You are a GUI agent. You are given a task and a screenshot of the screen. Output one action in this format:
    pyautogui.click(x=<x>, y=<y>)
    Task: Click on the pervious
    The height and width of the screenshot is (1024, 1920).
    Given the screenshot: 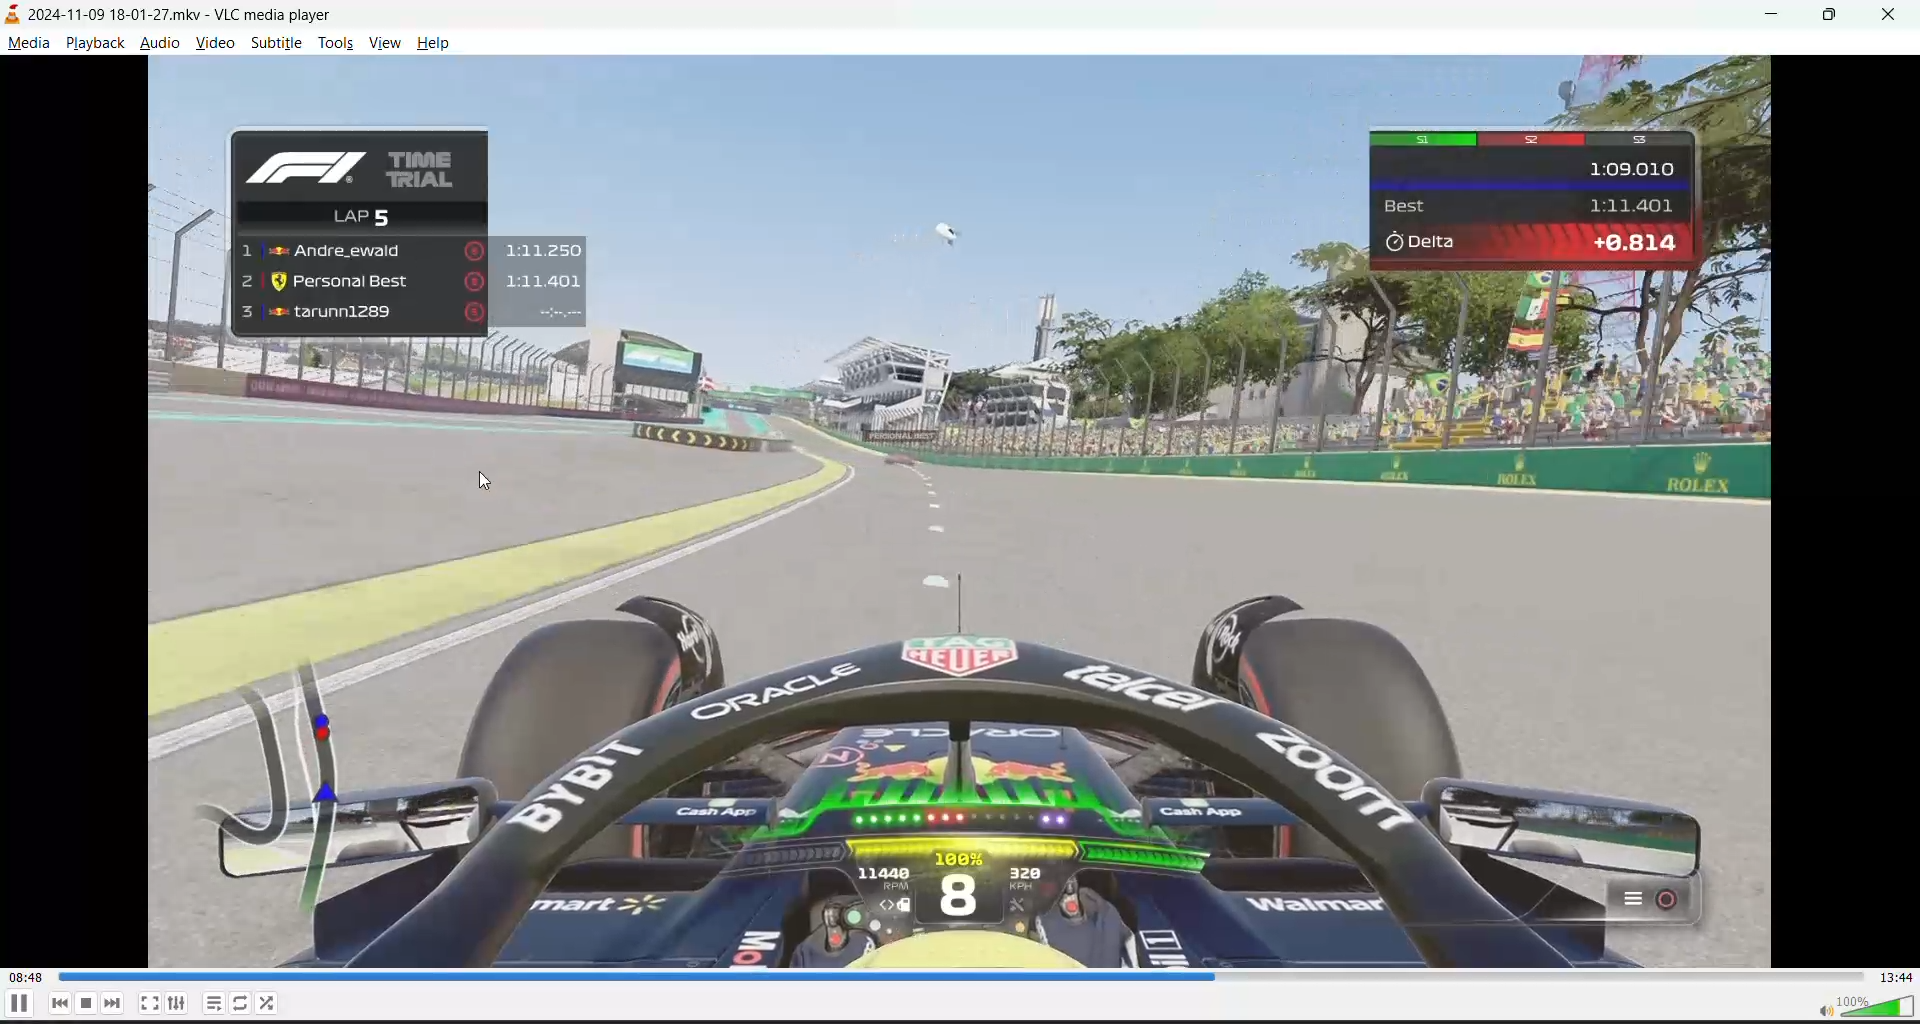 What is the action you would take?
    pyautogui.click(x=59, y=1002)
    